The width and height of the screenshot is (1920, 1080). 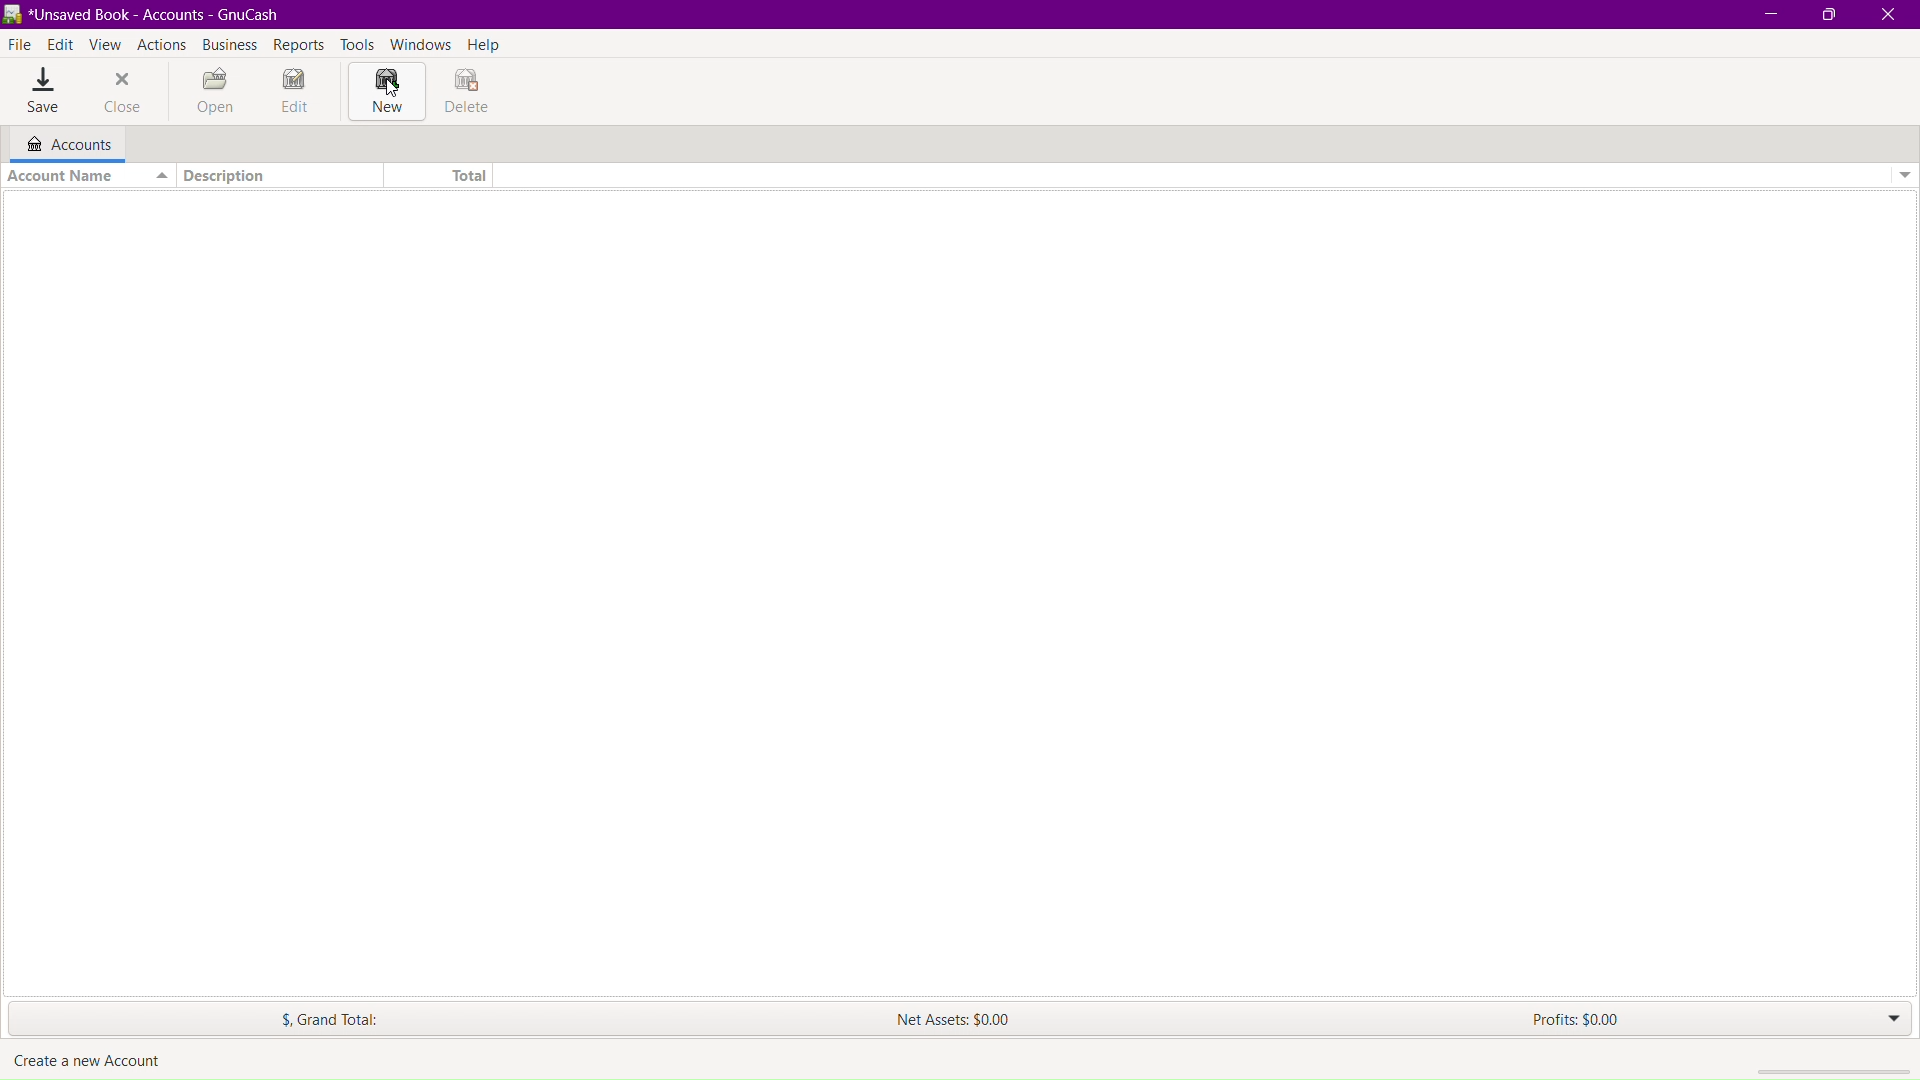 I want to click on Close, so click(x=130, y=93).